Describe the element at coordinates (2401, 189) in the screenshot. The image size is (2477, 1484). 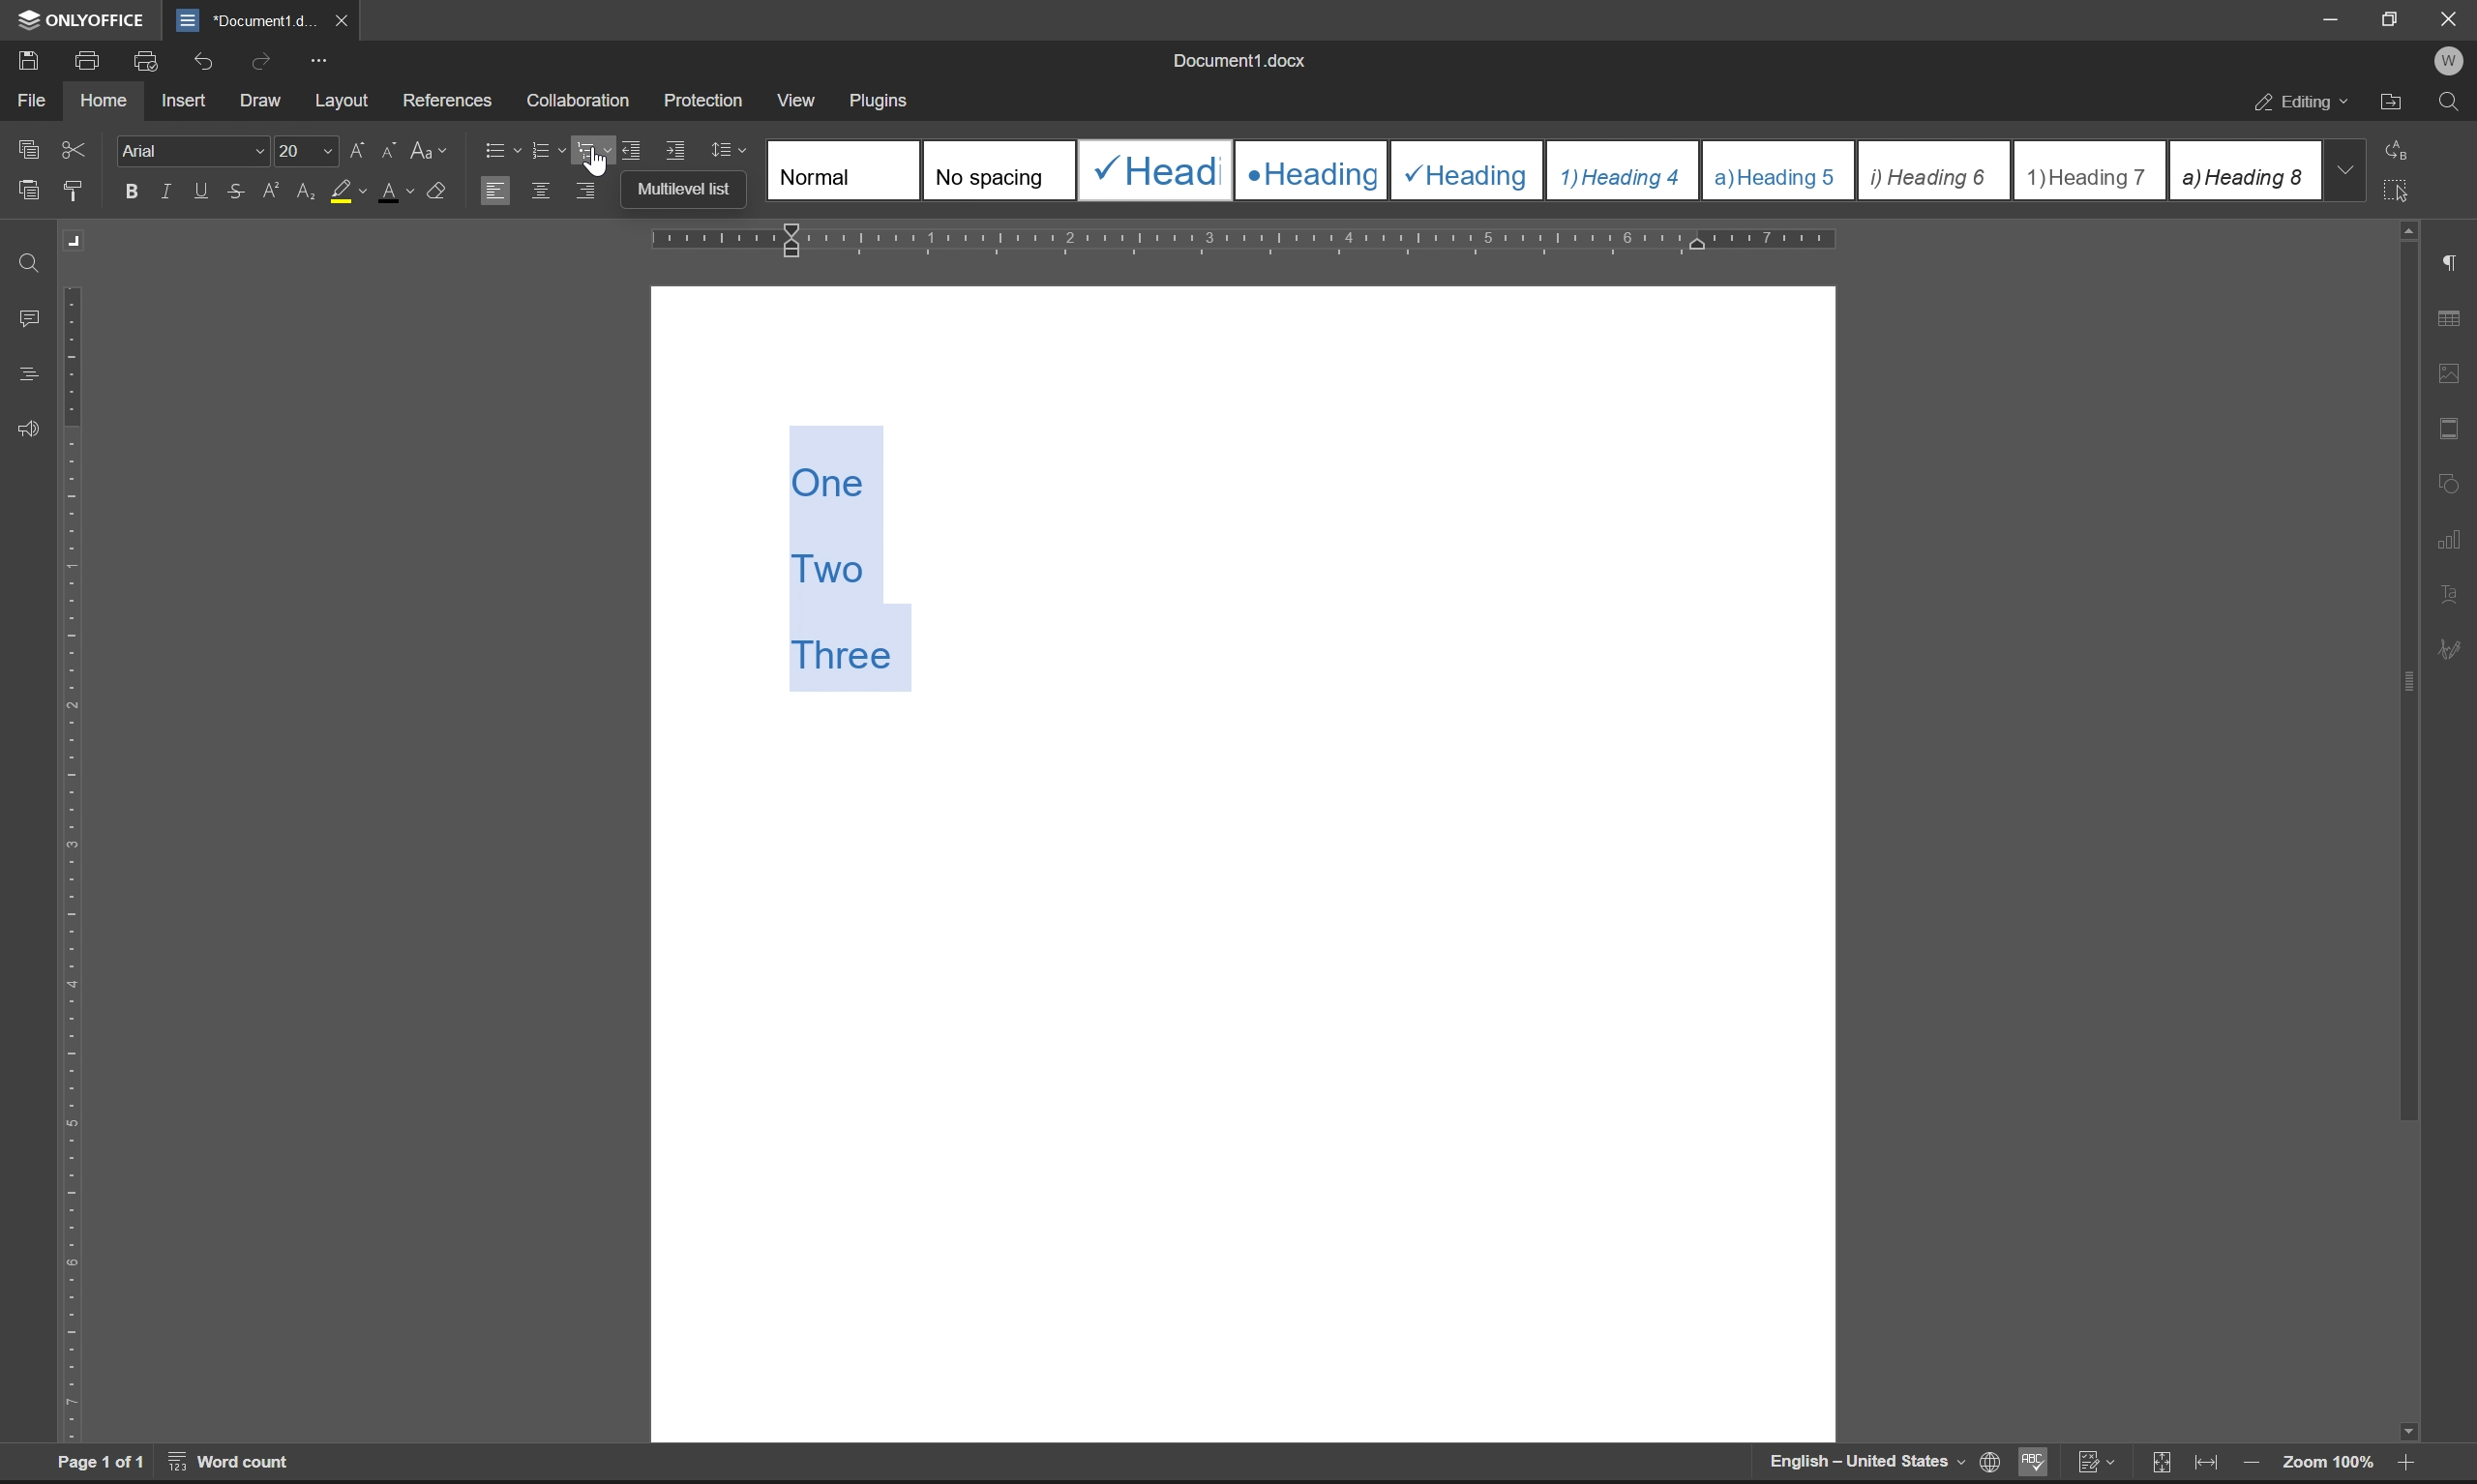
I see `select all` at that location.